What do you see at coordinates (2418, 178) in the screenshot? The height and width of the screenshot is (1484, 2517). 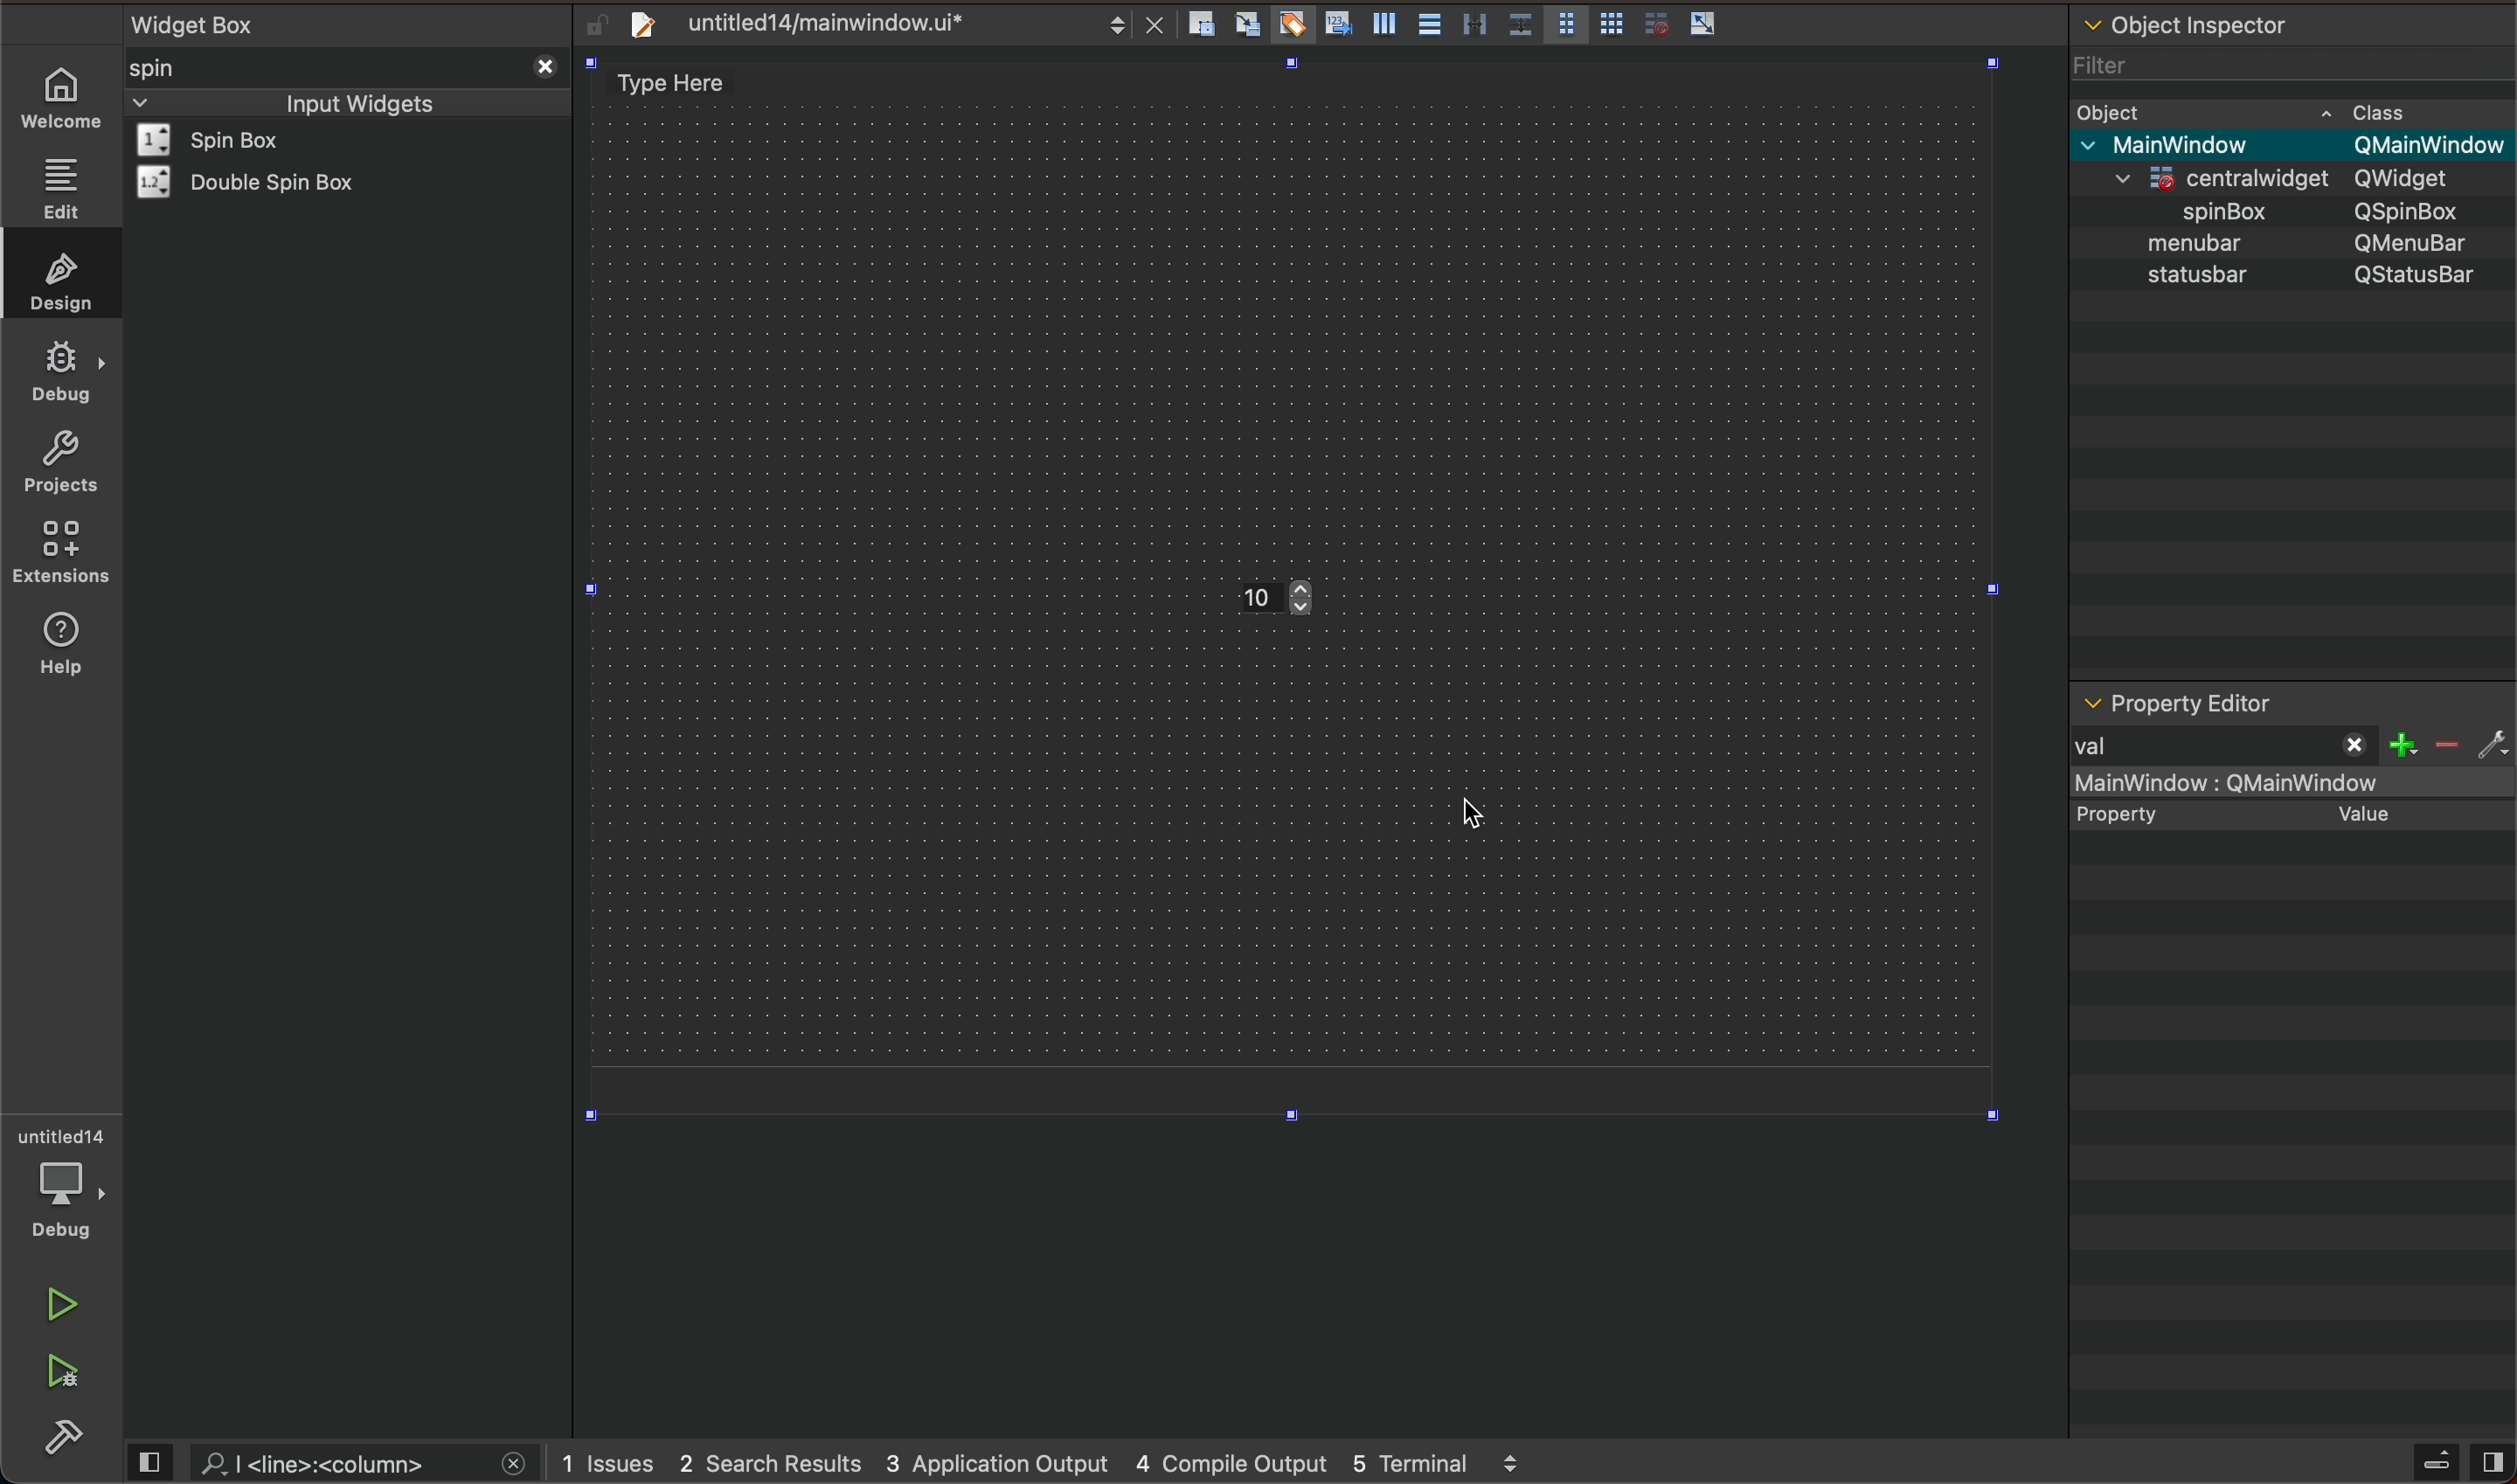 I see `` at bounding box center [2418, 178].